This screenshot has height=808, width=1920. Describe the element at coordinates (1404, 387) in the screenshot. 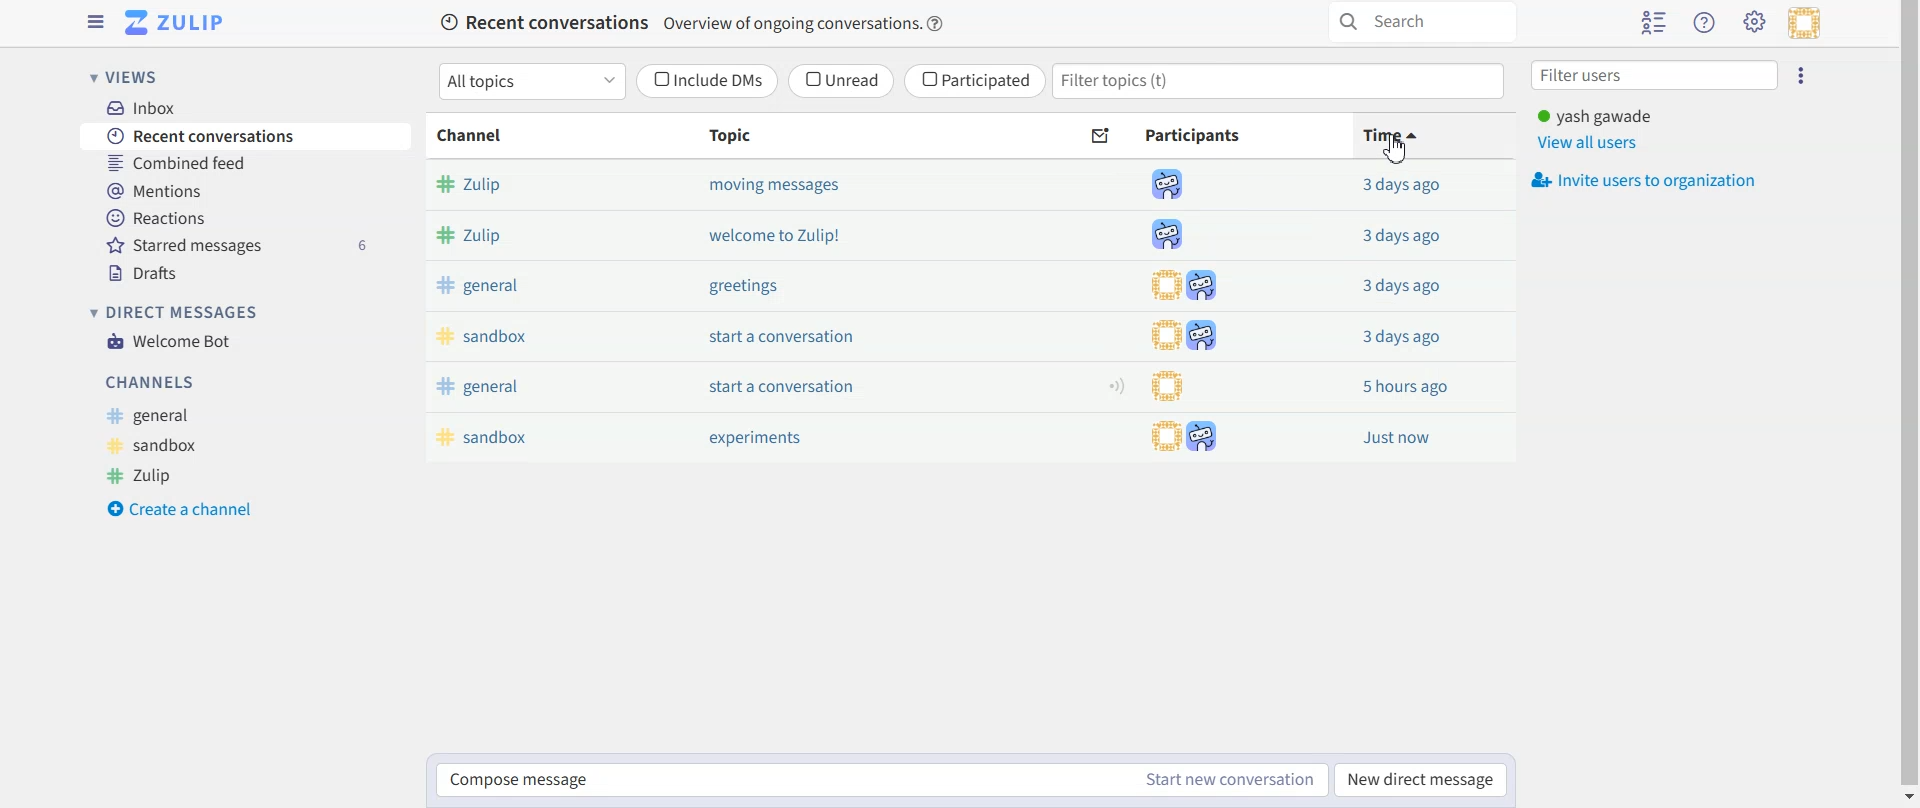

I see `5 hours ago` at that location.